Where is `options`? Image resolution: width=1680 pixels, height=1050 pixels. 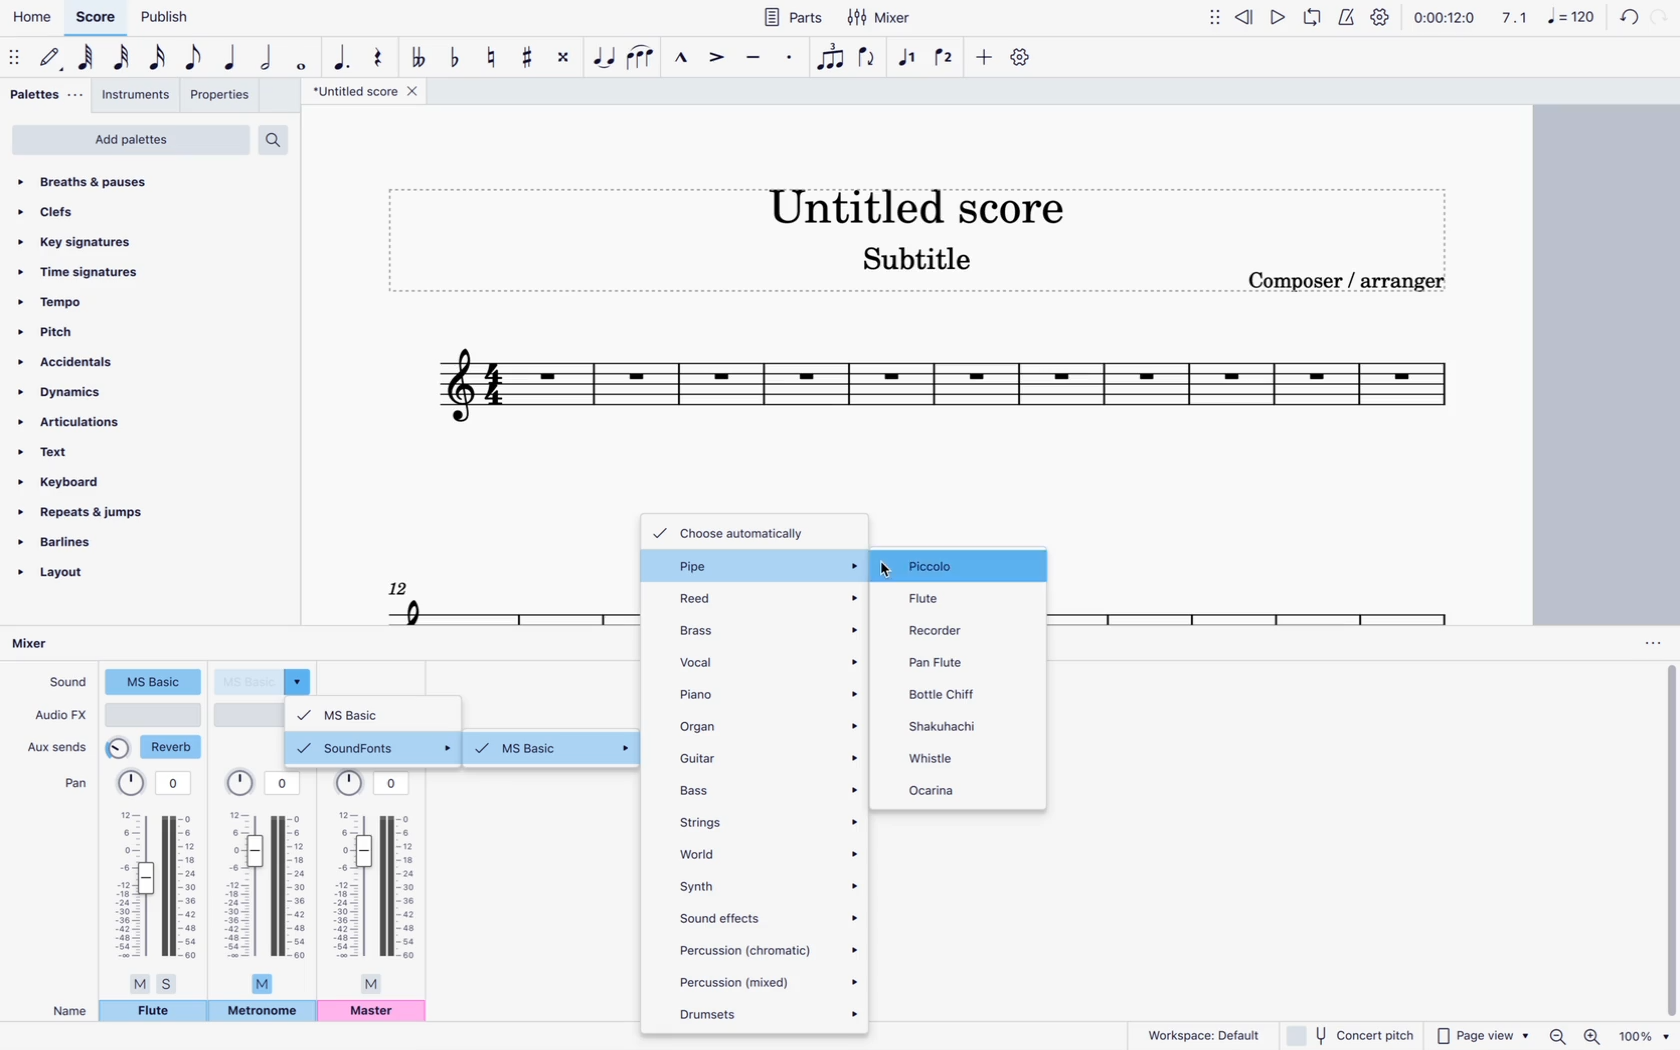 options is located at coordinates (1645, 643).